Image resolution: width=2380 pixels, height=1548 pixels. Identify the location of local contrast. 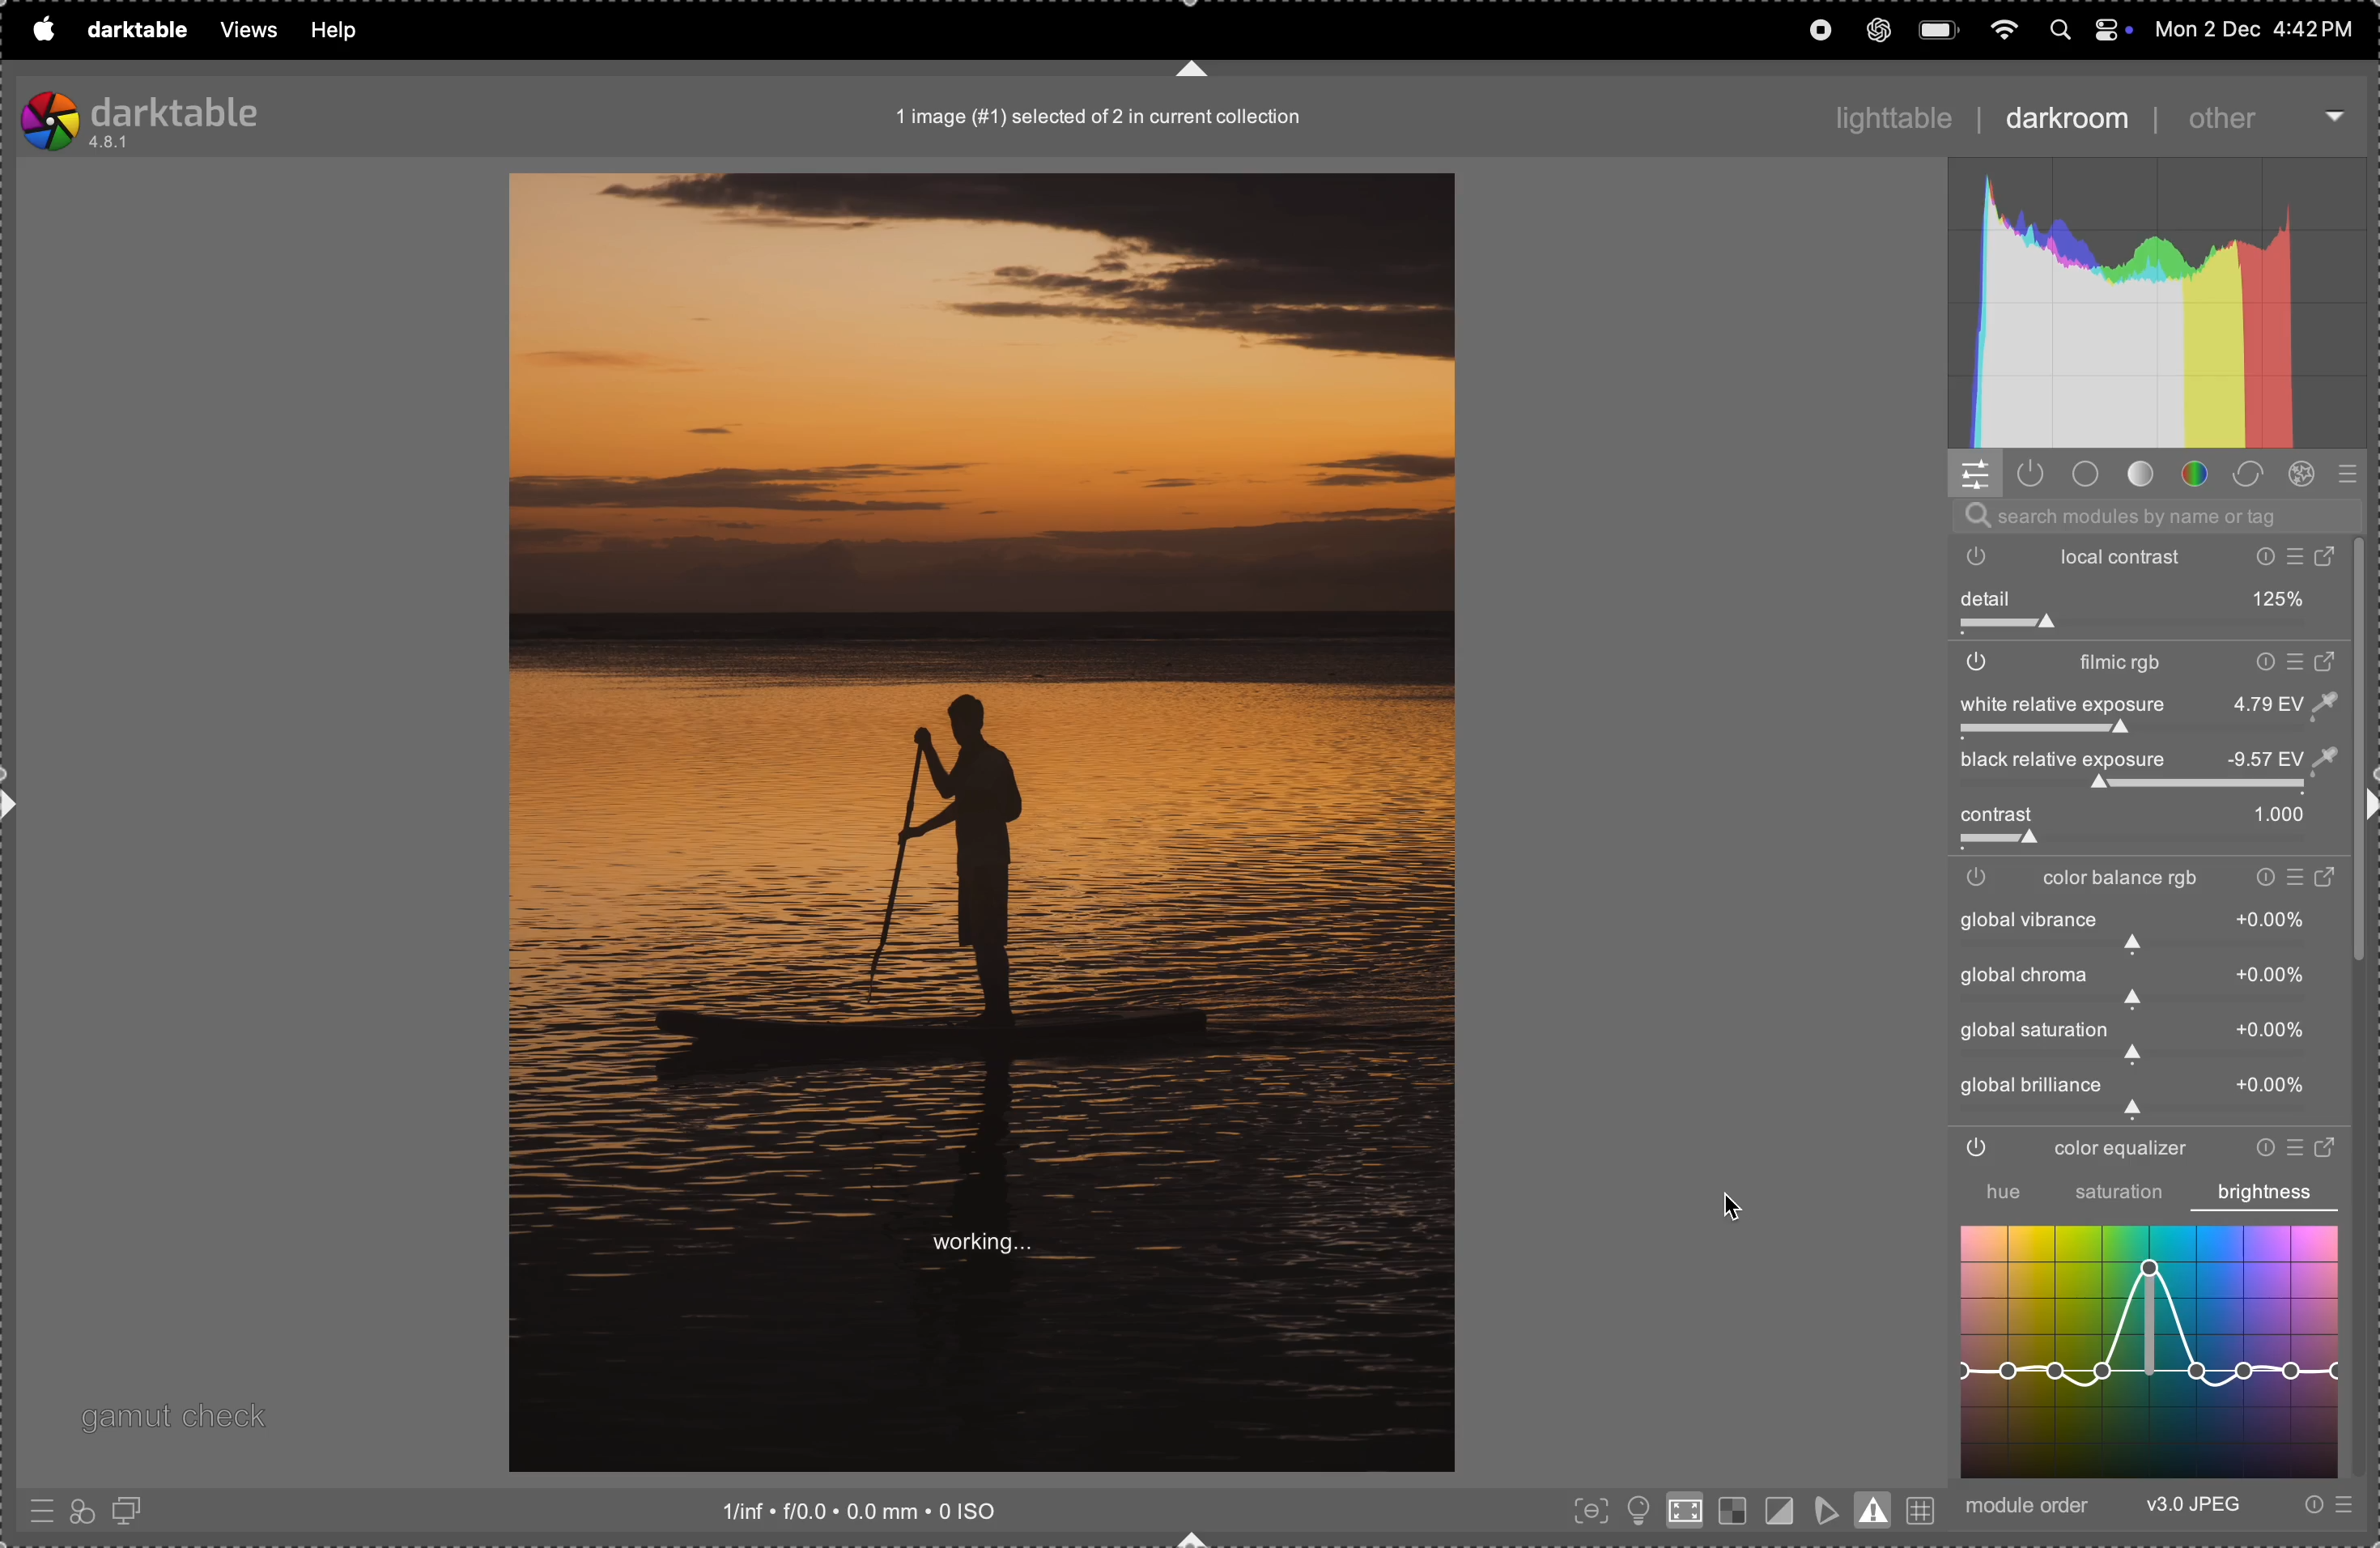
(2157, 556).